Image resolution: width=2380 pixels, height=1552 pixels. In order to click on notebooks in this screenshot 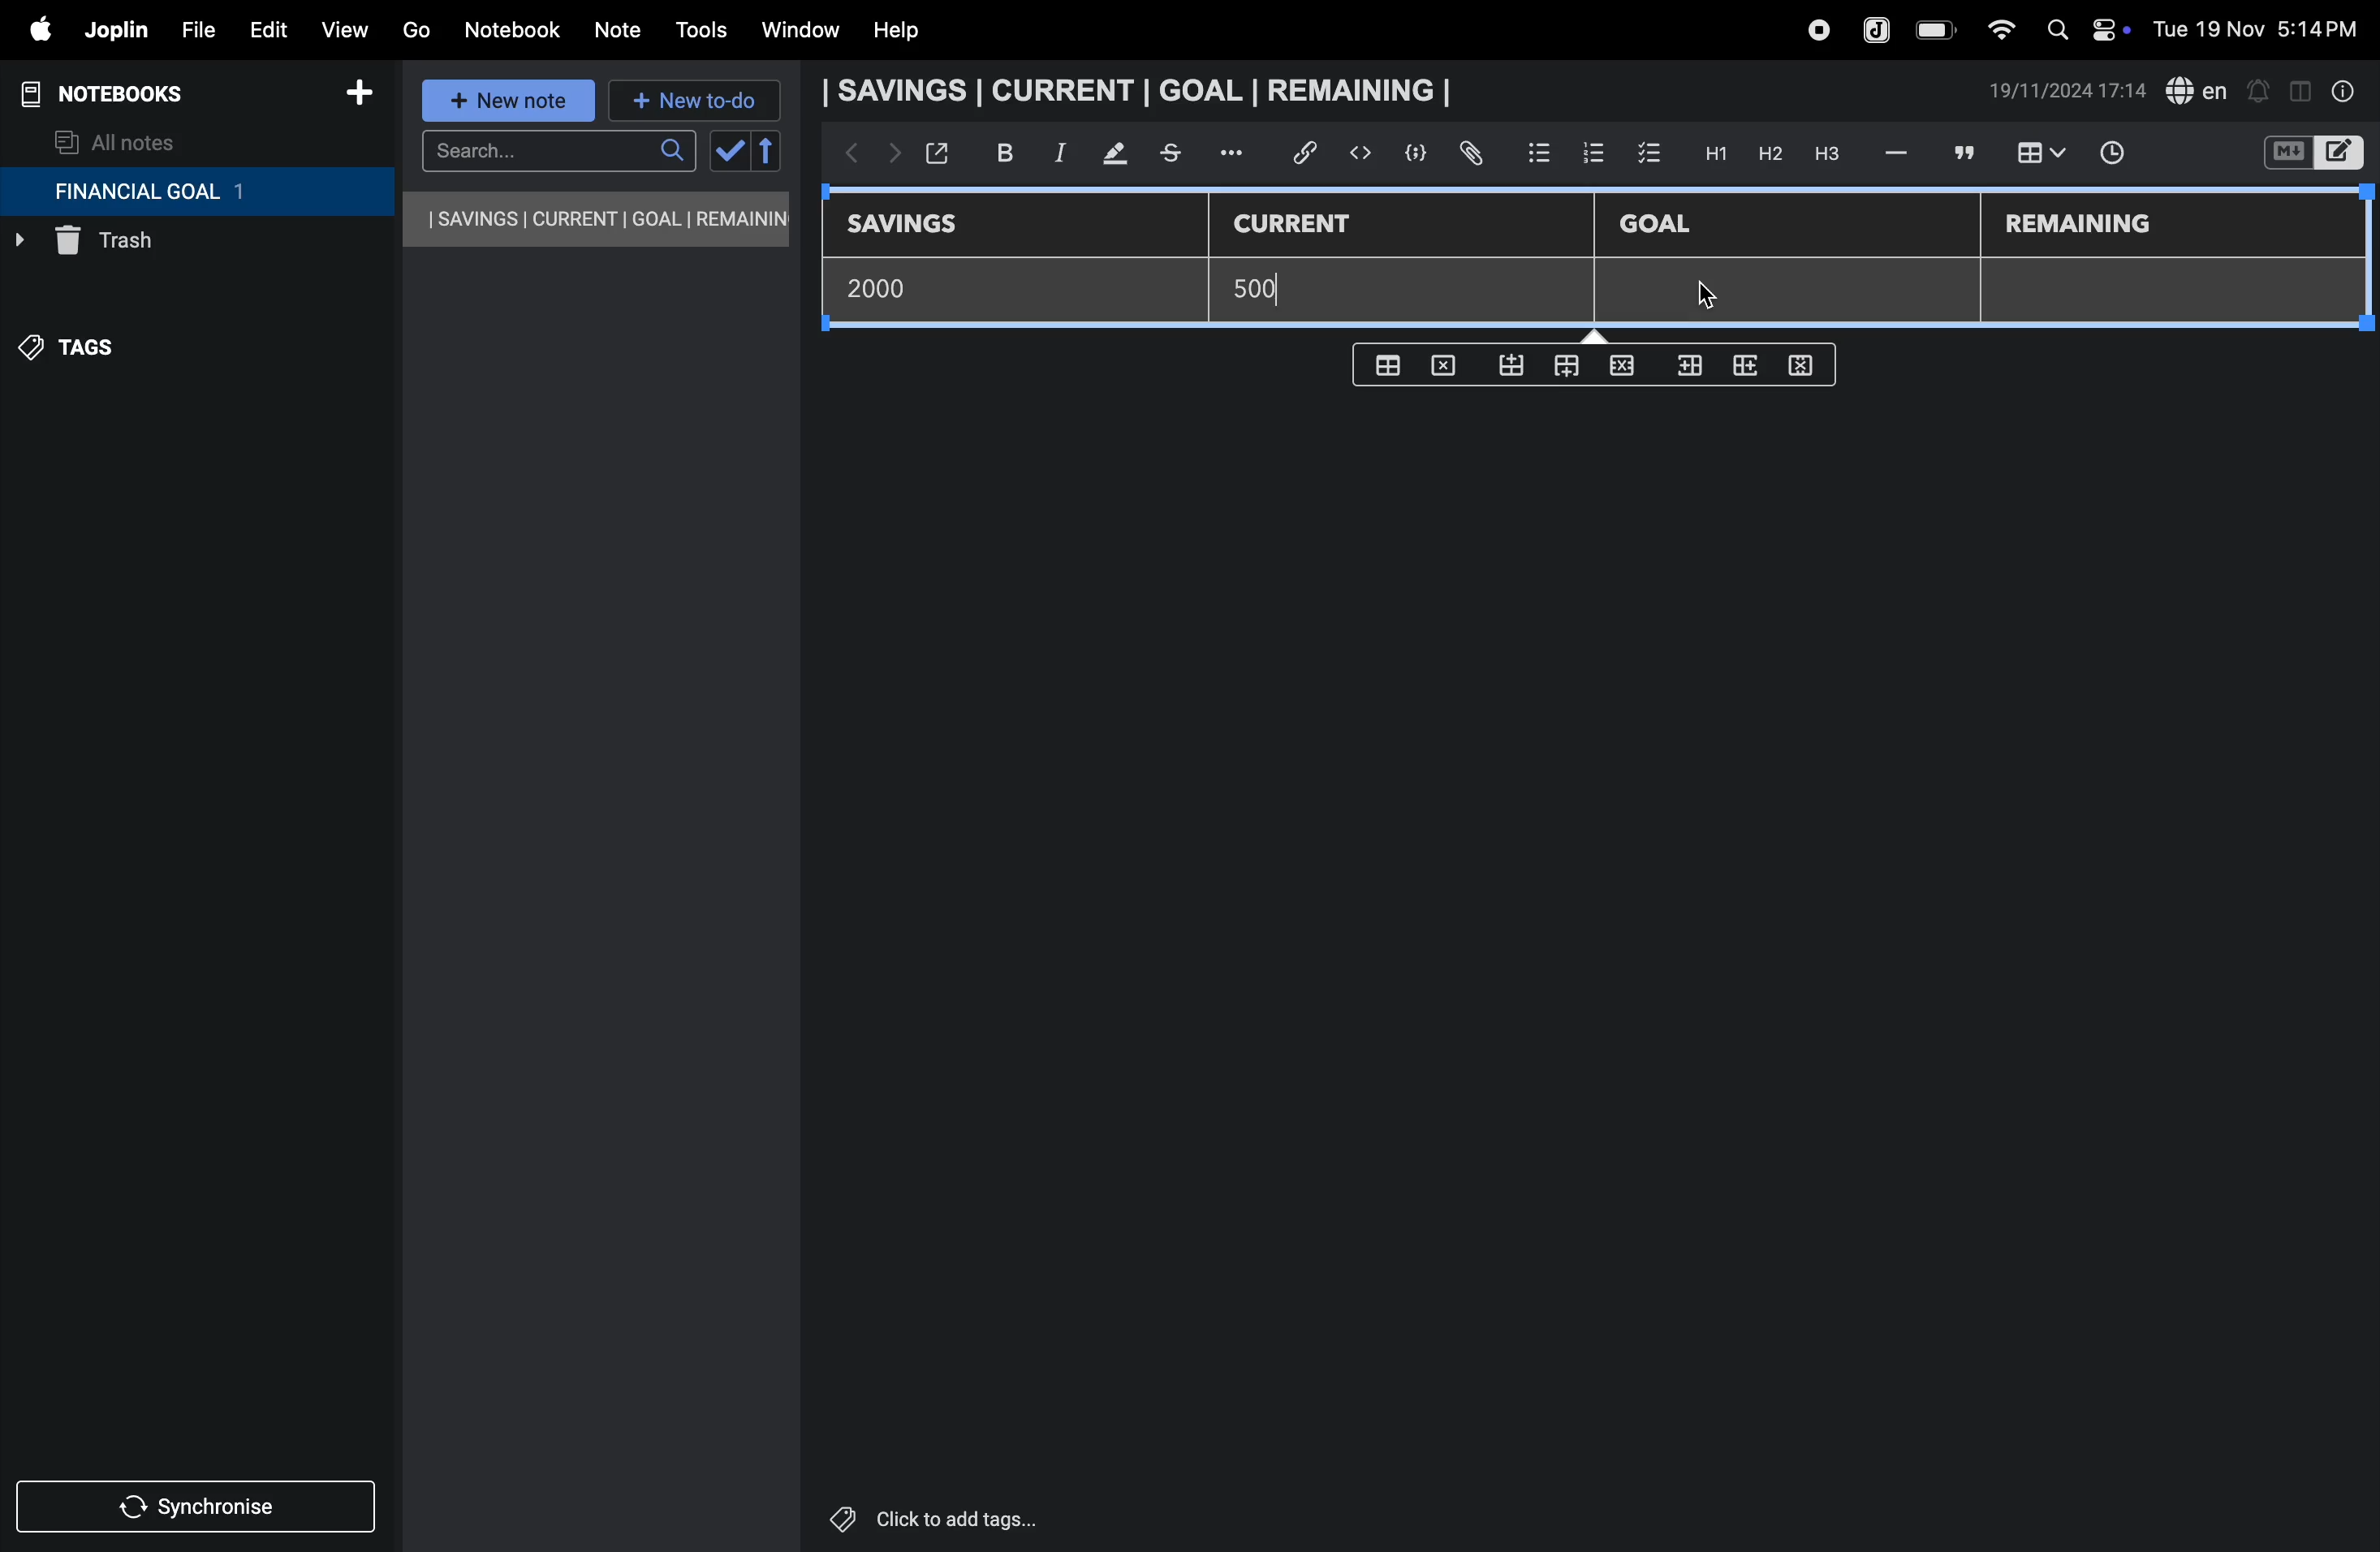, I will do `click(120, 94)`.